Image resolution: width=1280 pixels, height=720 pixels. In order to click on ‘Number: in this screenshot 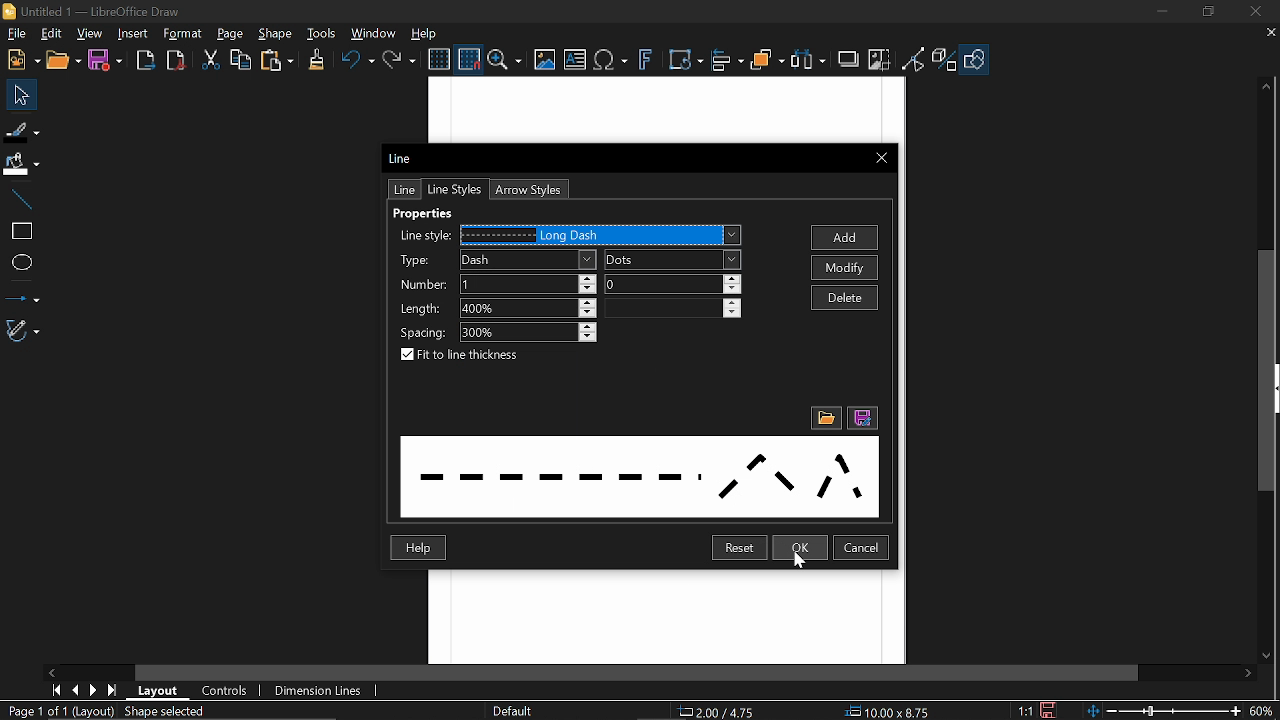, I will do `click(420, 285)`.